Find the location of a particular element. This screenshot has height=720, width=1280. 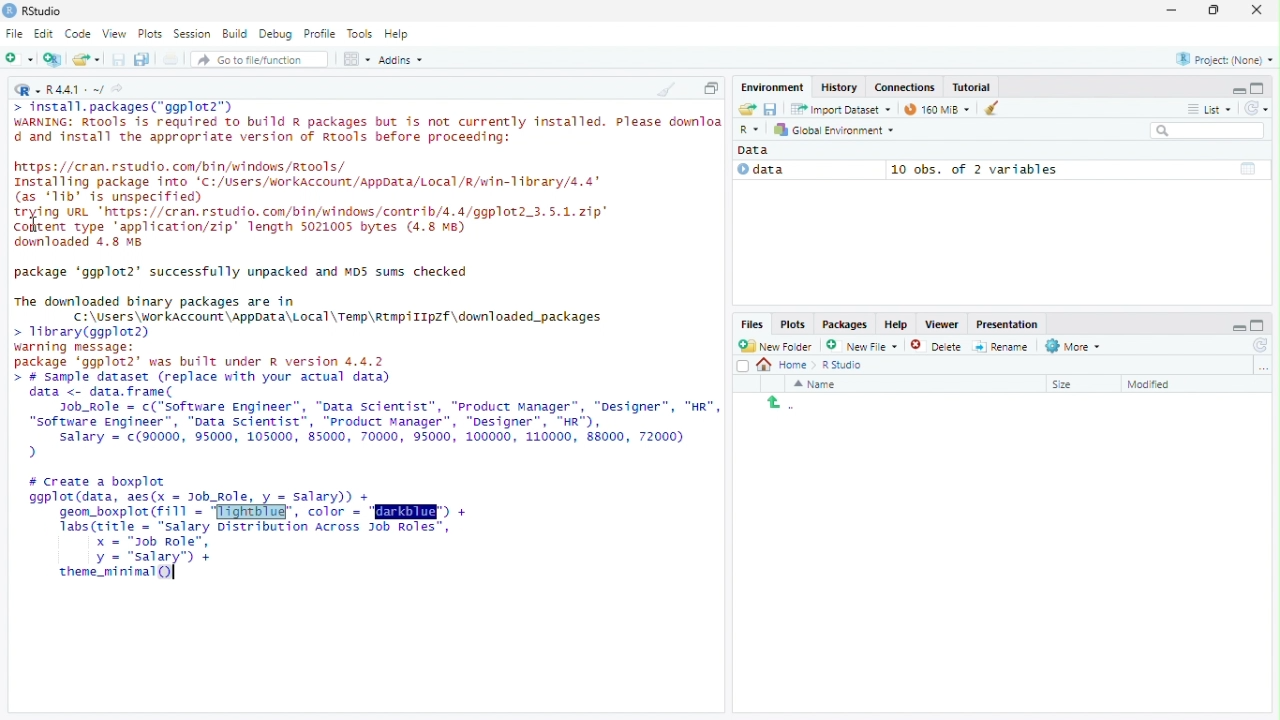

Help is located at coordinates (400, 35).